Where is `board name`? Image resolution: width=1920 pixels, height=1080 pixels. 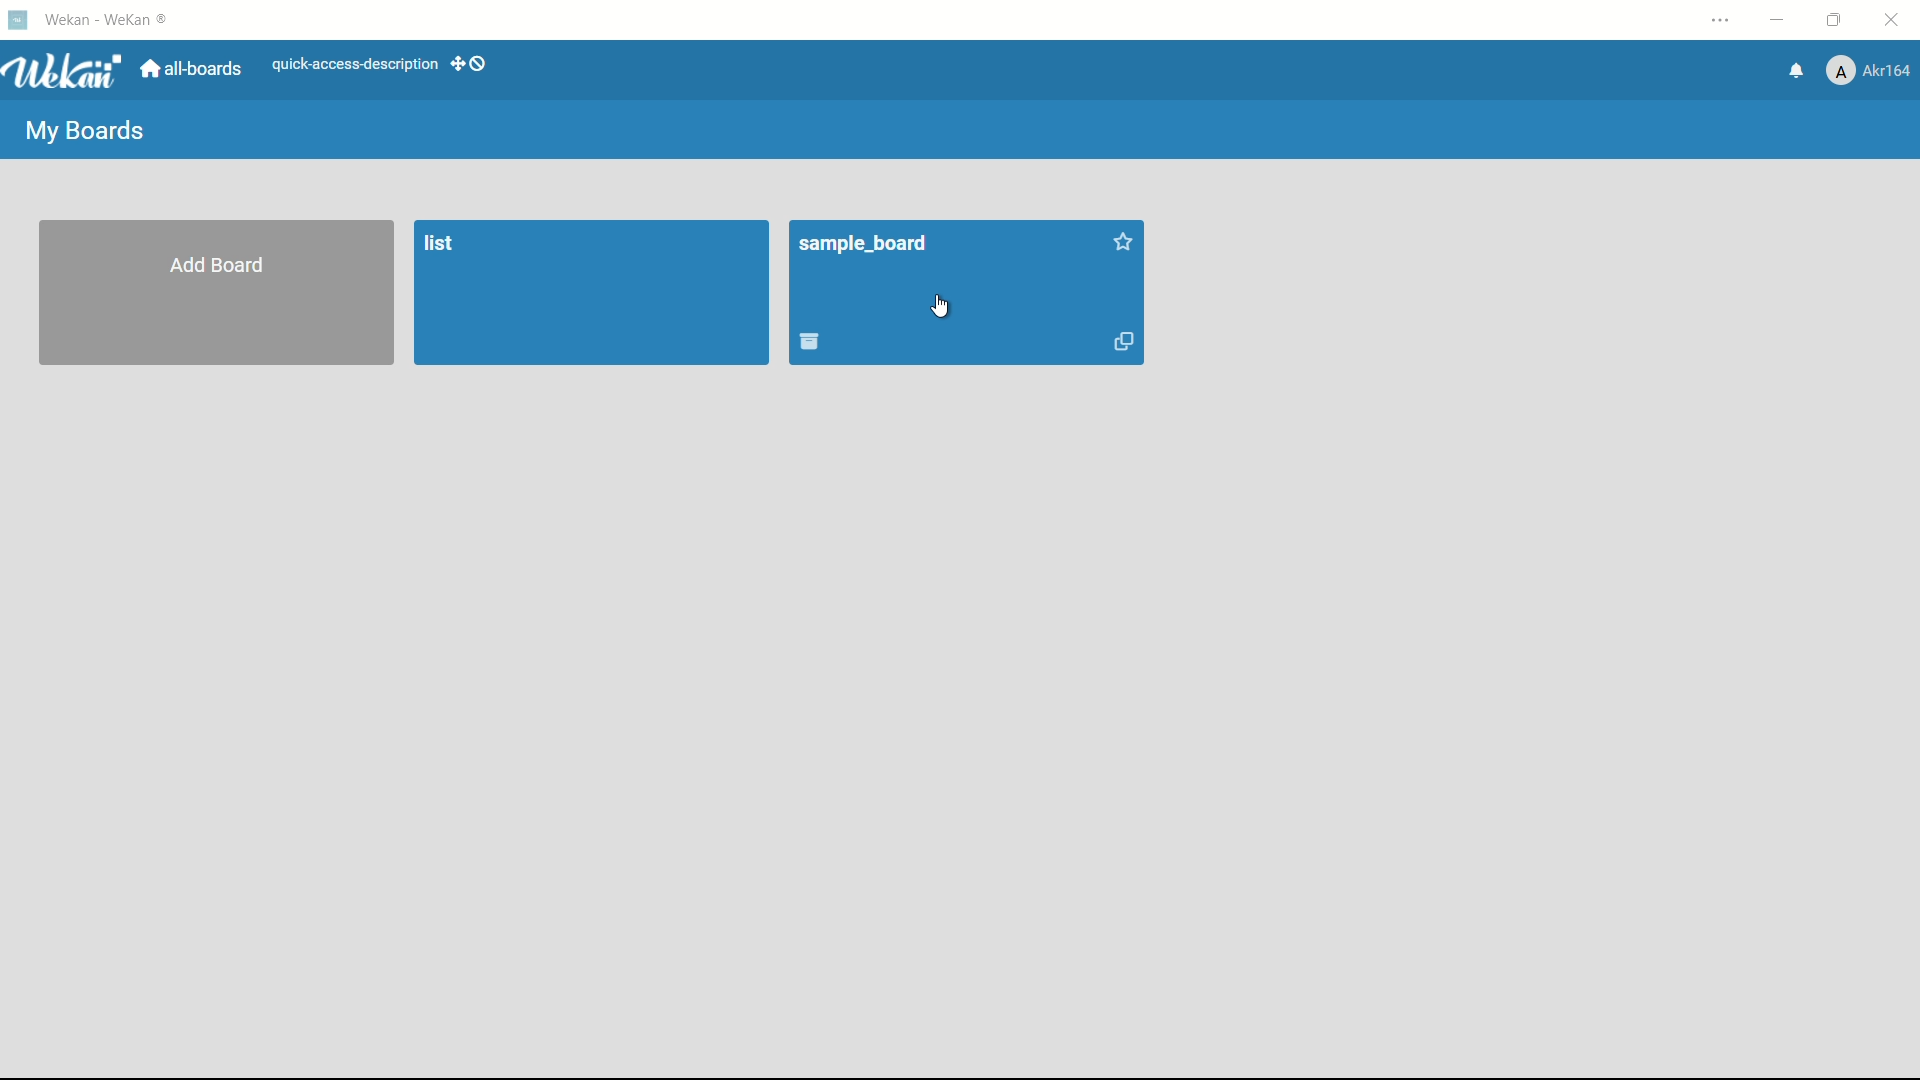 board name is located at coordinates (445, 245).